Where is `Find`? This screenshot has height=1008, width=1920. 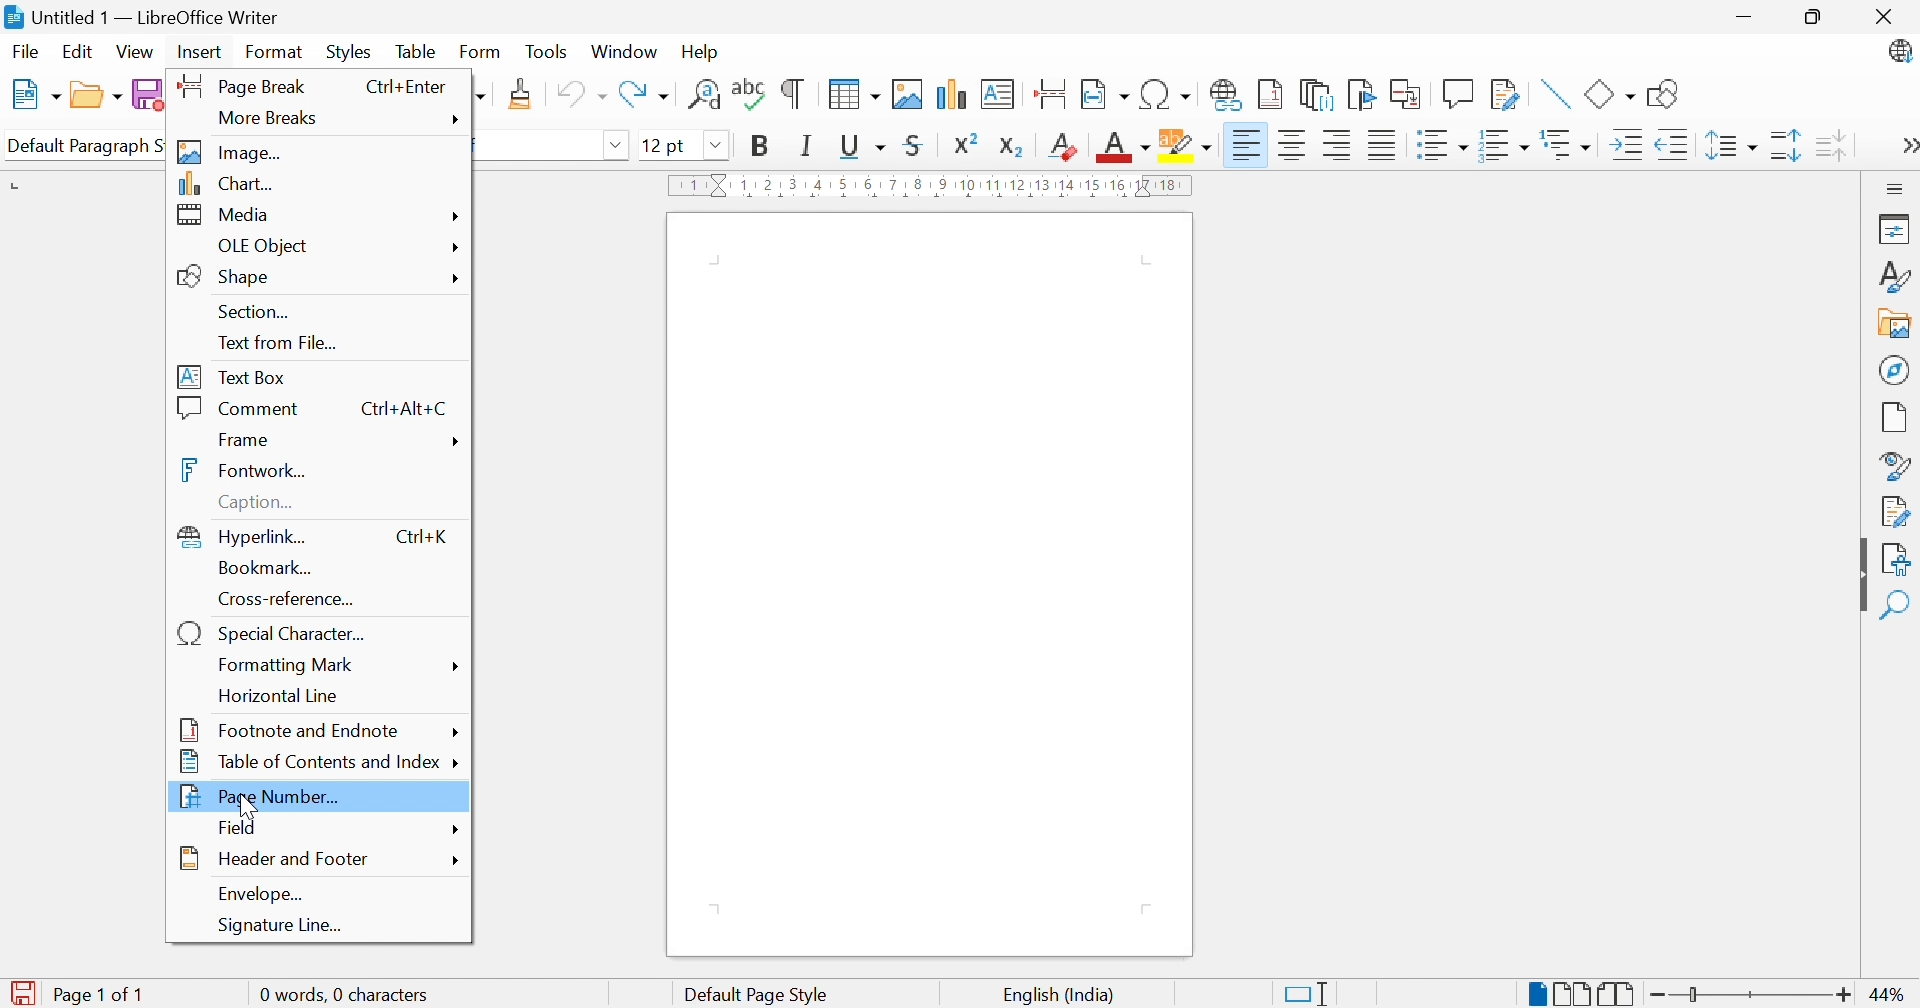 Find is located at coordinates (1897, 607).